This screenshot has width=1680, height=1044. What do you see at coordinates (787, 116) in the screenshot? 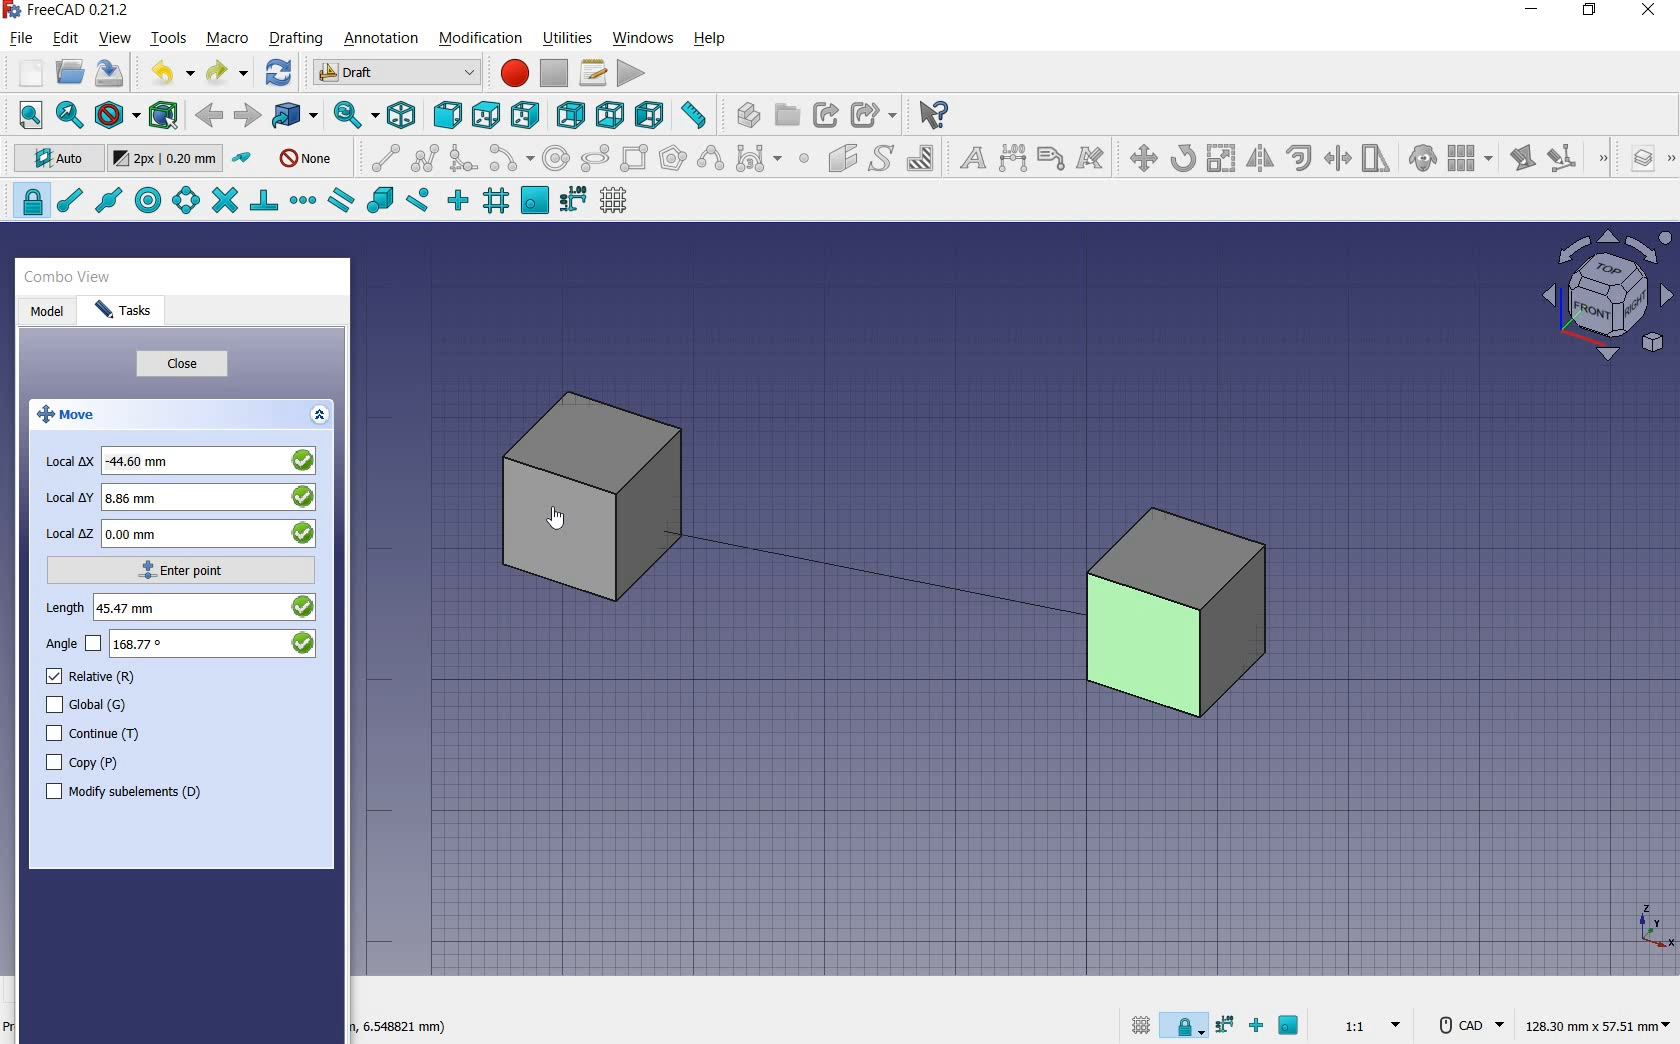
I see `create group` at bounding box center [787, 116].